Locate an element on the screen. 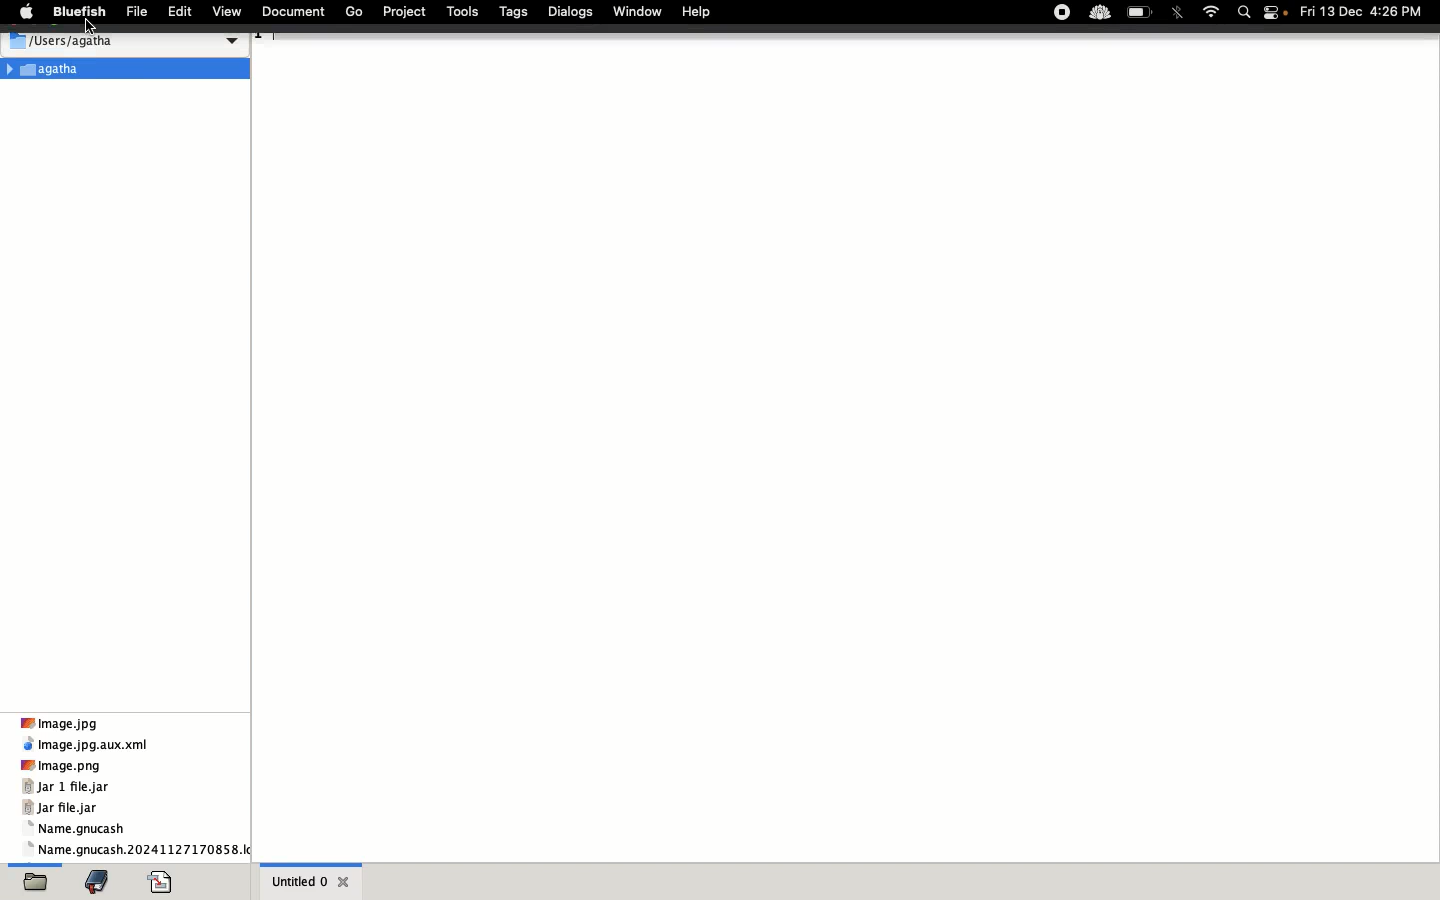 The height and width of the screenshot is (900, 1440). Dialogs is located at coordinates (571, 12).